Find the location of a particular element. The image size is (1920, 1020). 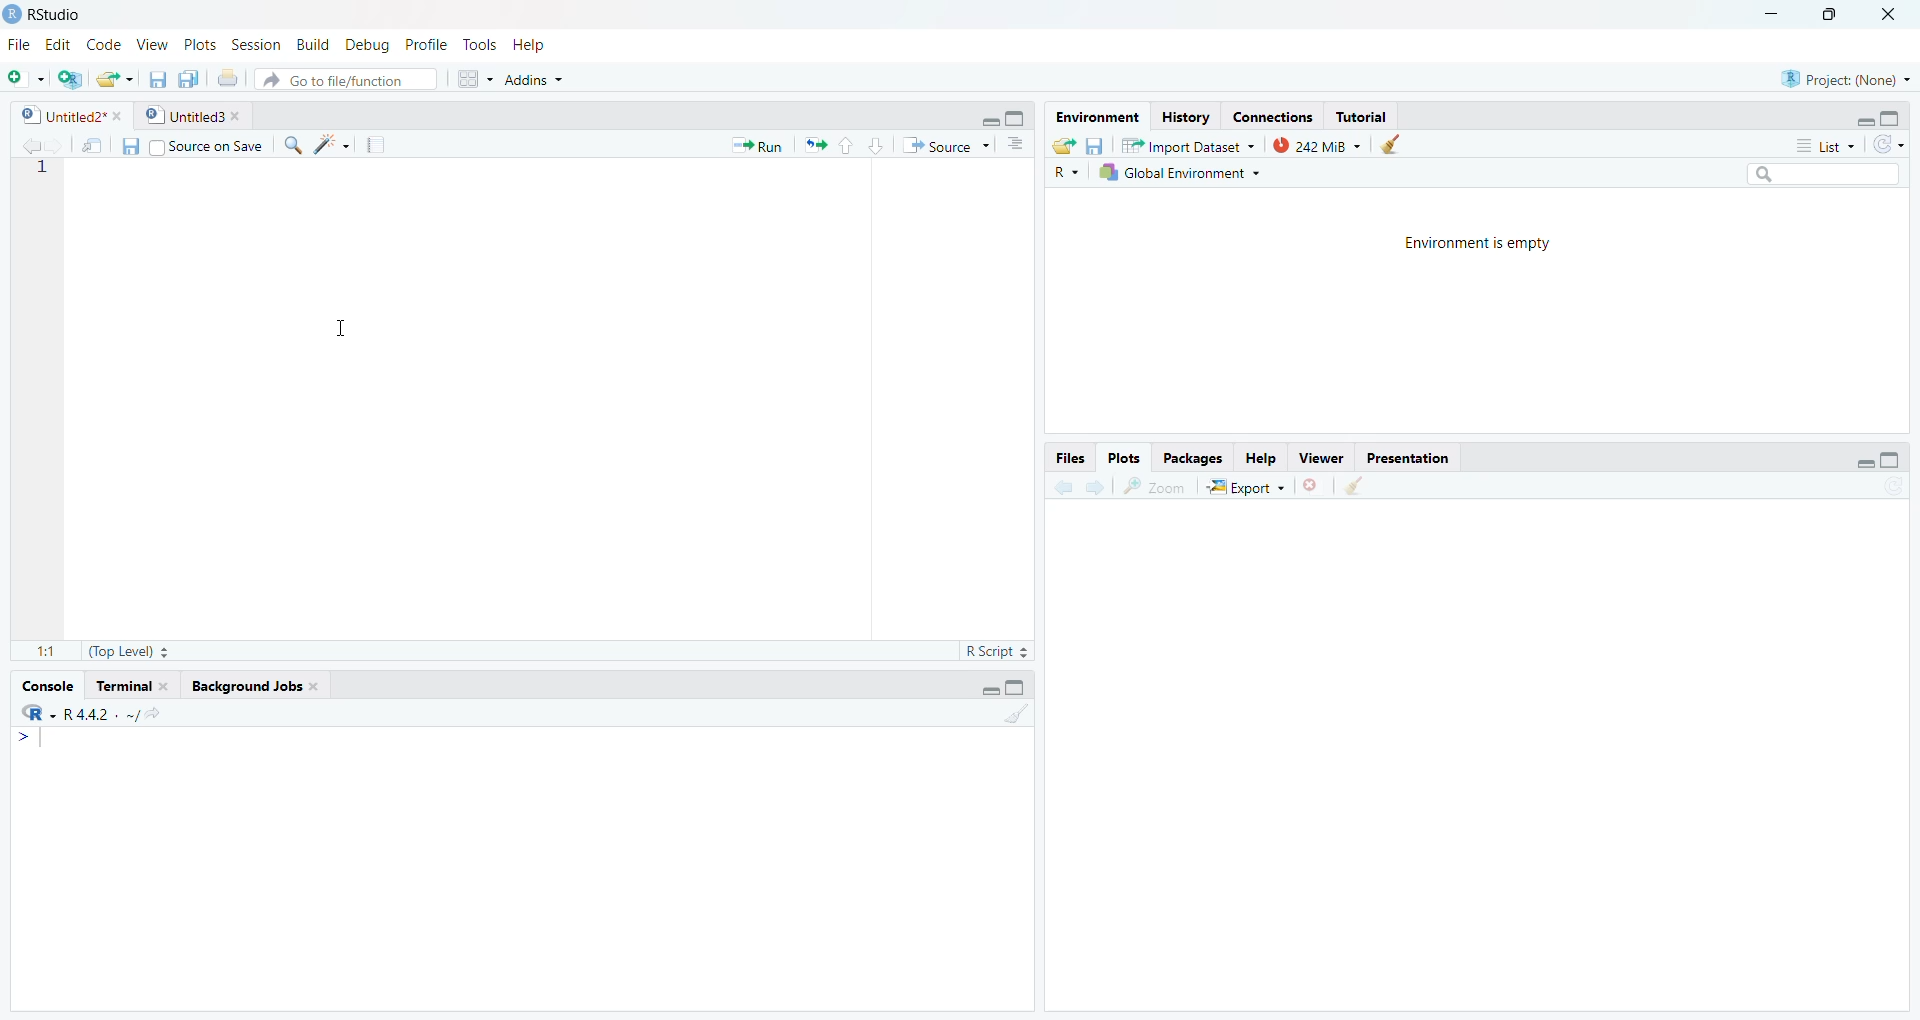

Minimize is located at coordinates (1772, 14).